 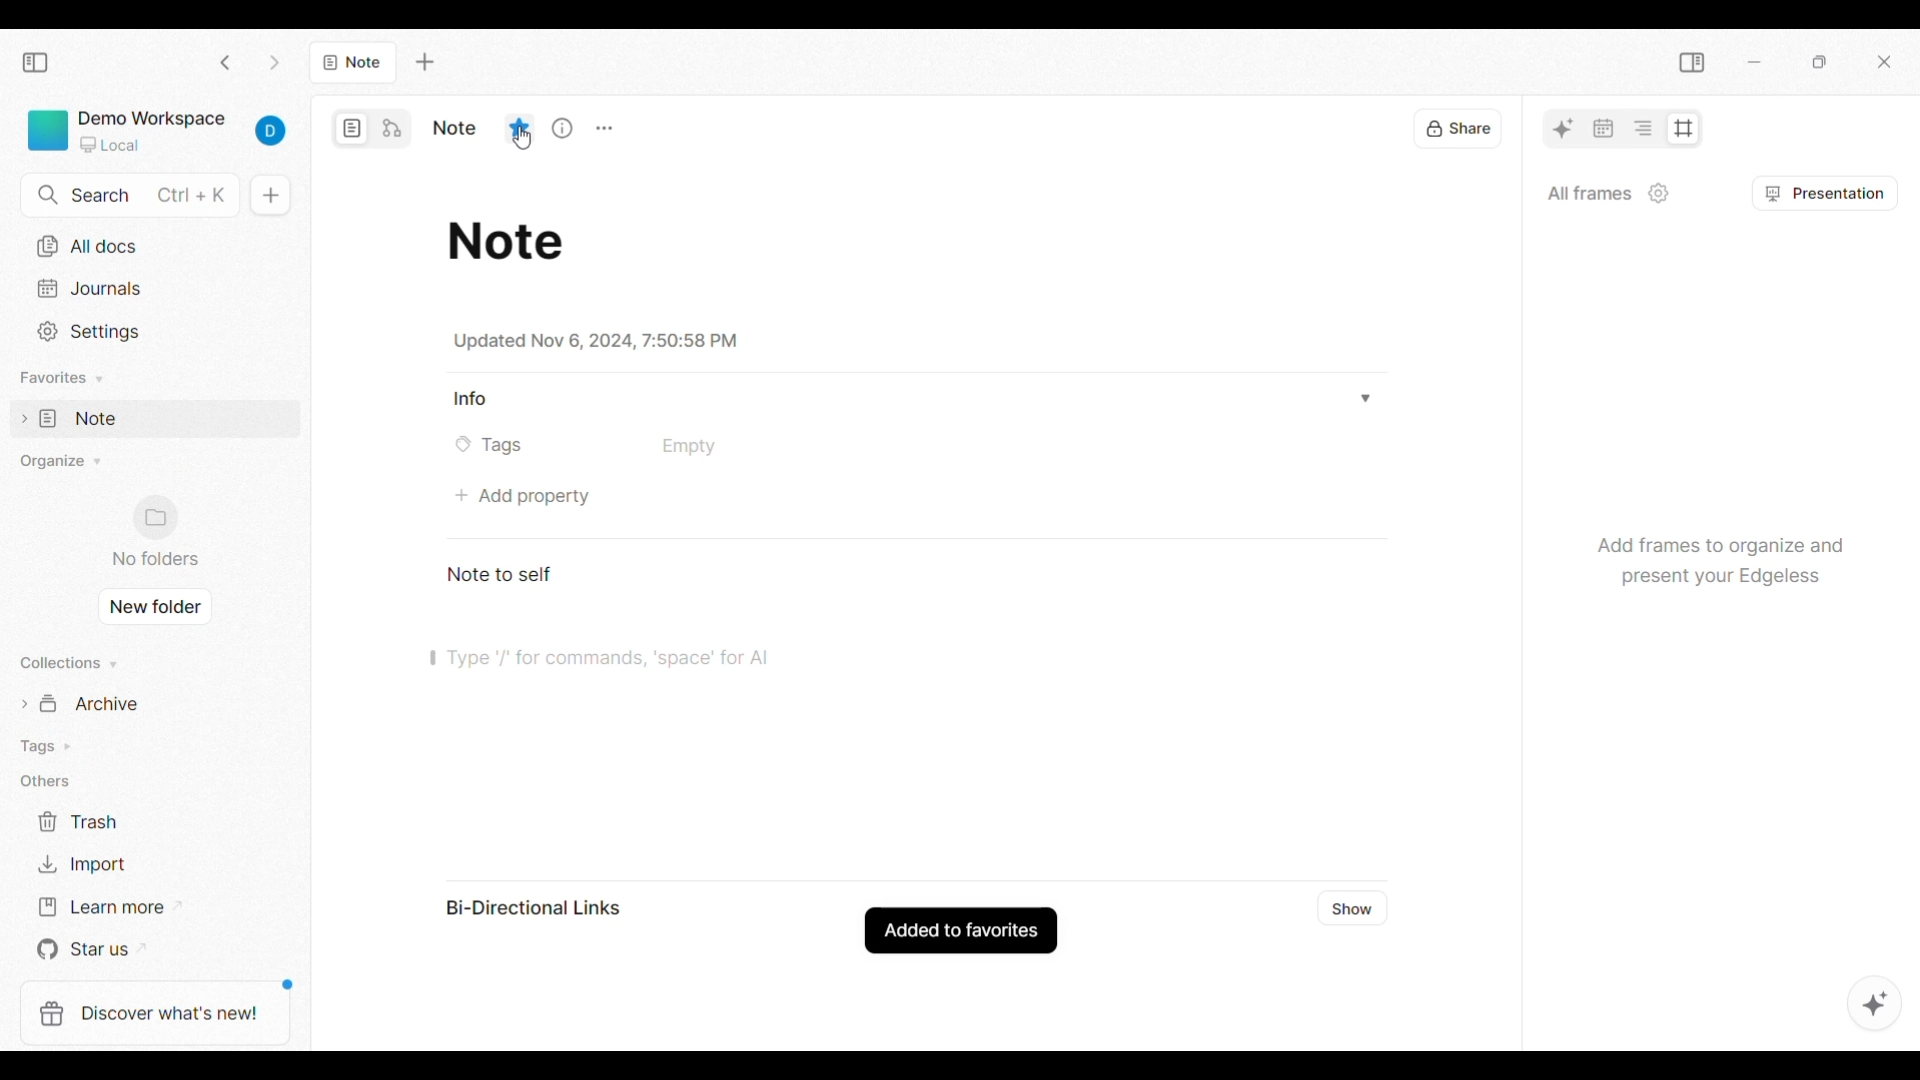 What do you see at coordinates (159, 532) in the screenshot?
I see `New folder section` at bounding box center [159, 532].